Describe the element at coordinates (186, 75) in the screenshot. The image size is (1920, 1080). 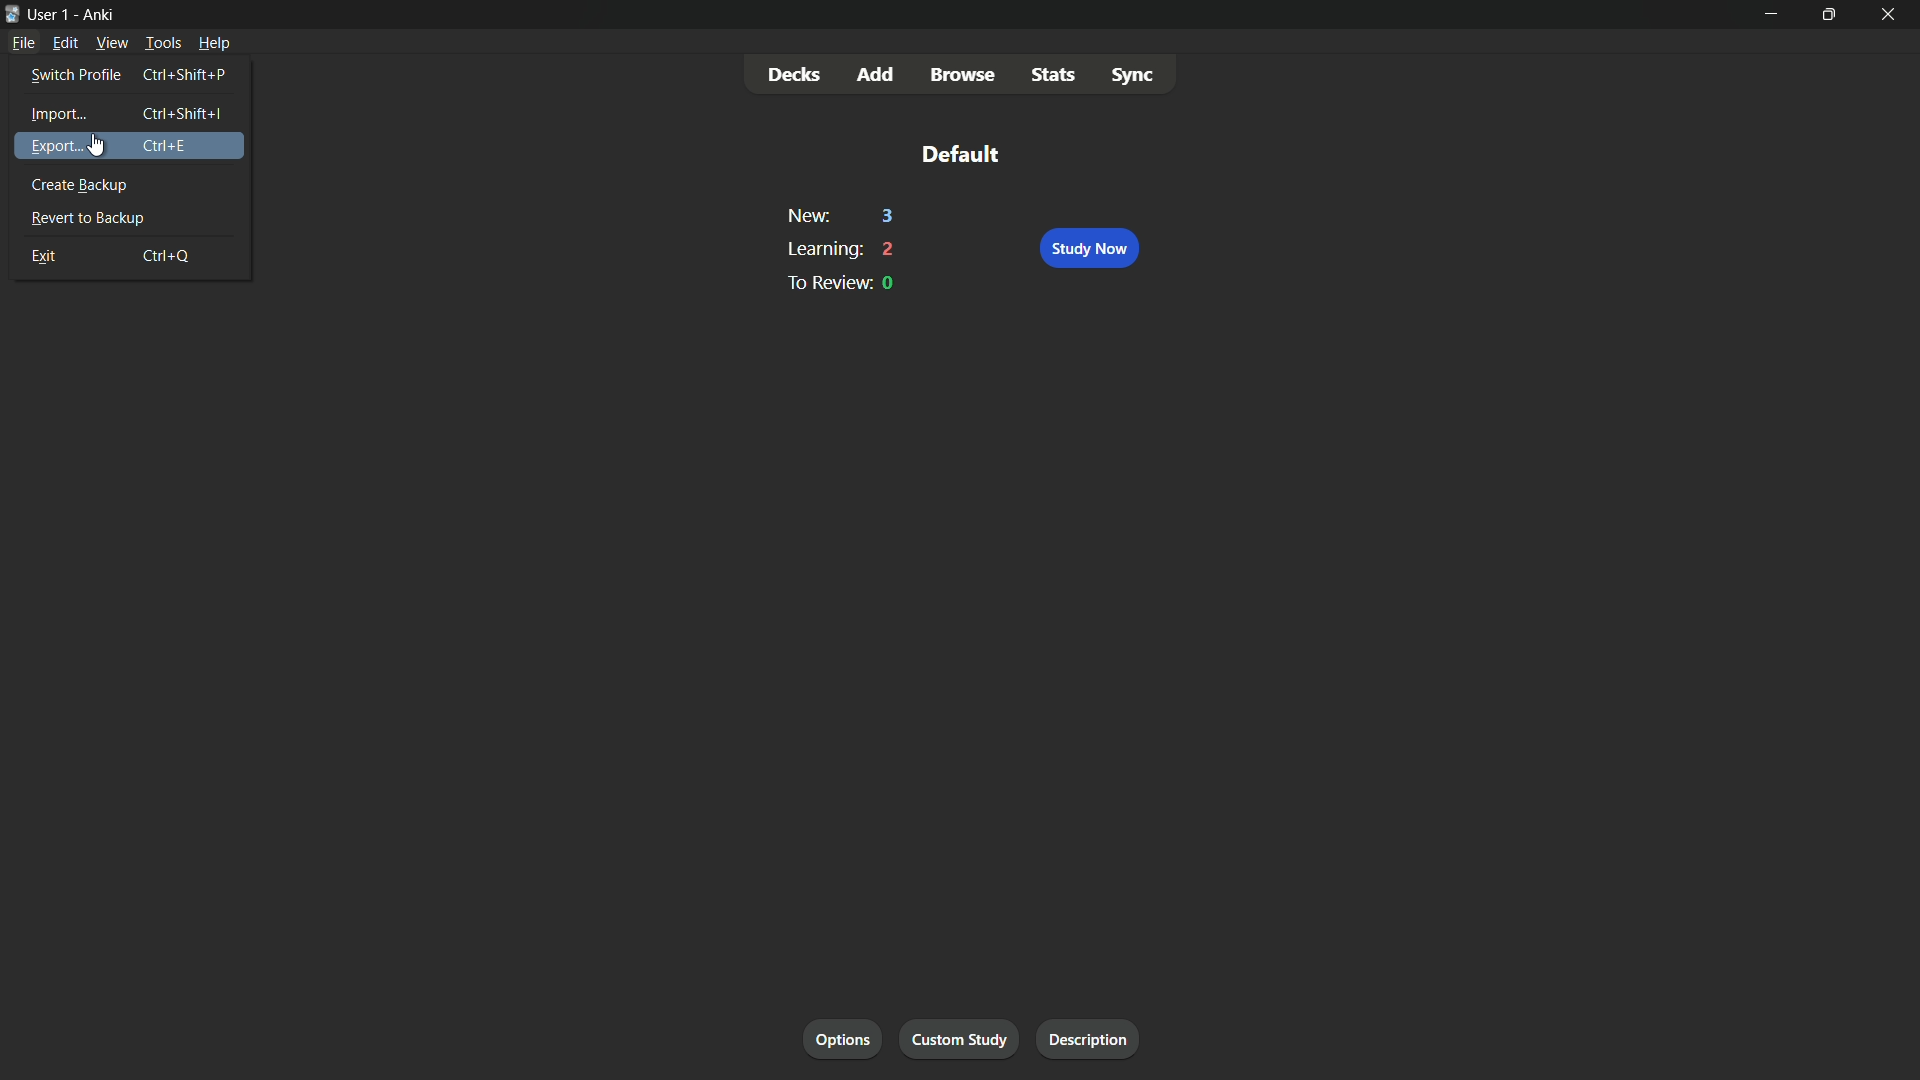
I see `keyboard shortcut` at that location.